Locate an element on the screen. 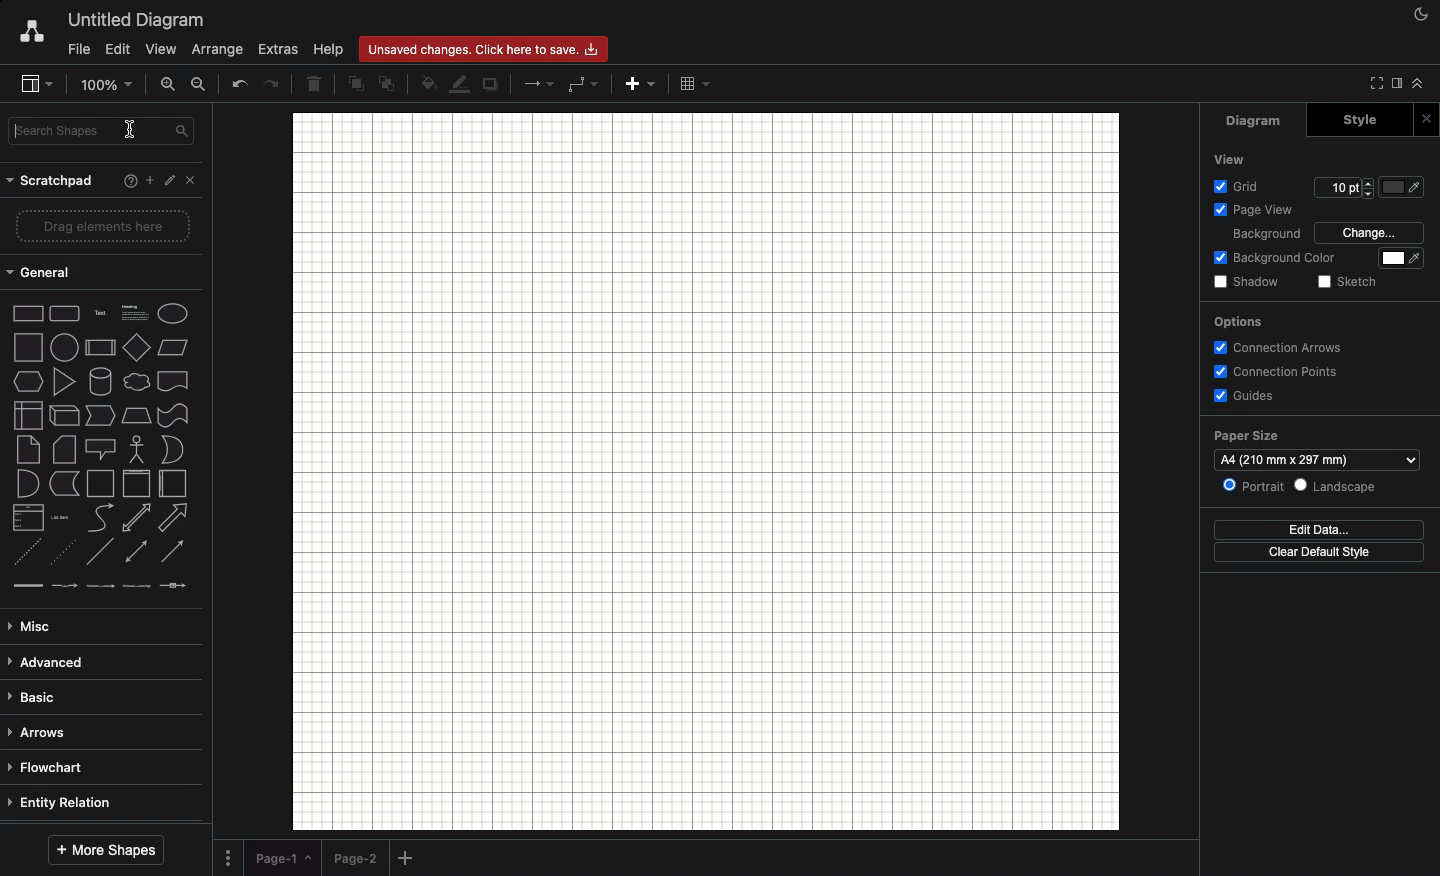 Image resolution: width=1440 pixels, height=876 pixels. Duplicate is located at coordinates (492, 85).